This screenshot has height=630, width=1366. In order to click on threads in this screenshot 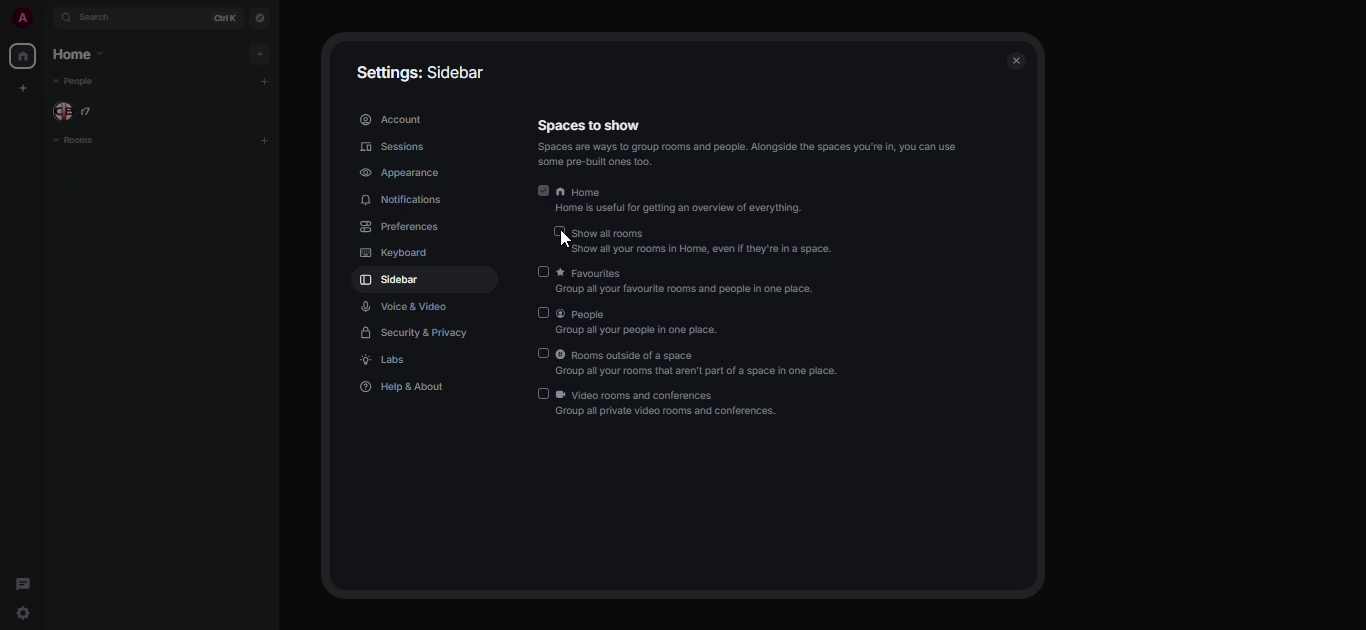, I will do `click(24, 583)`.